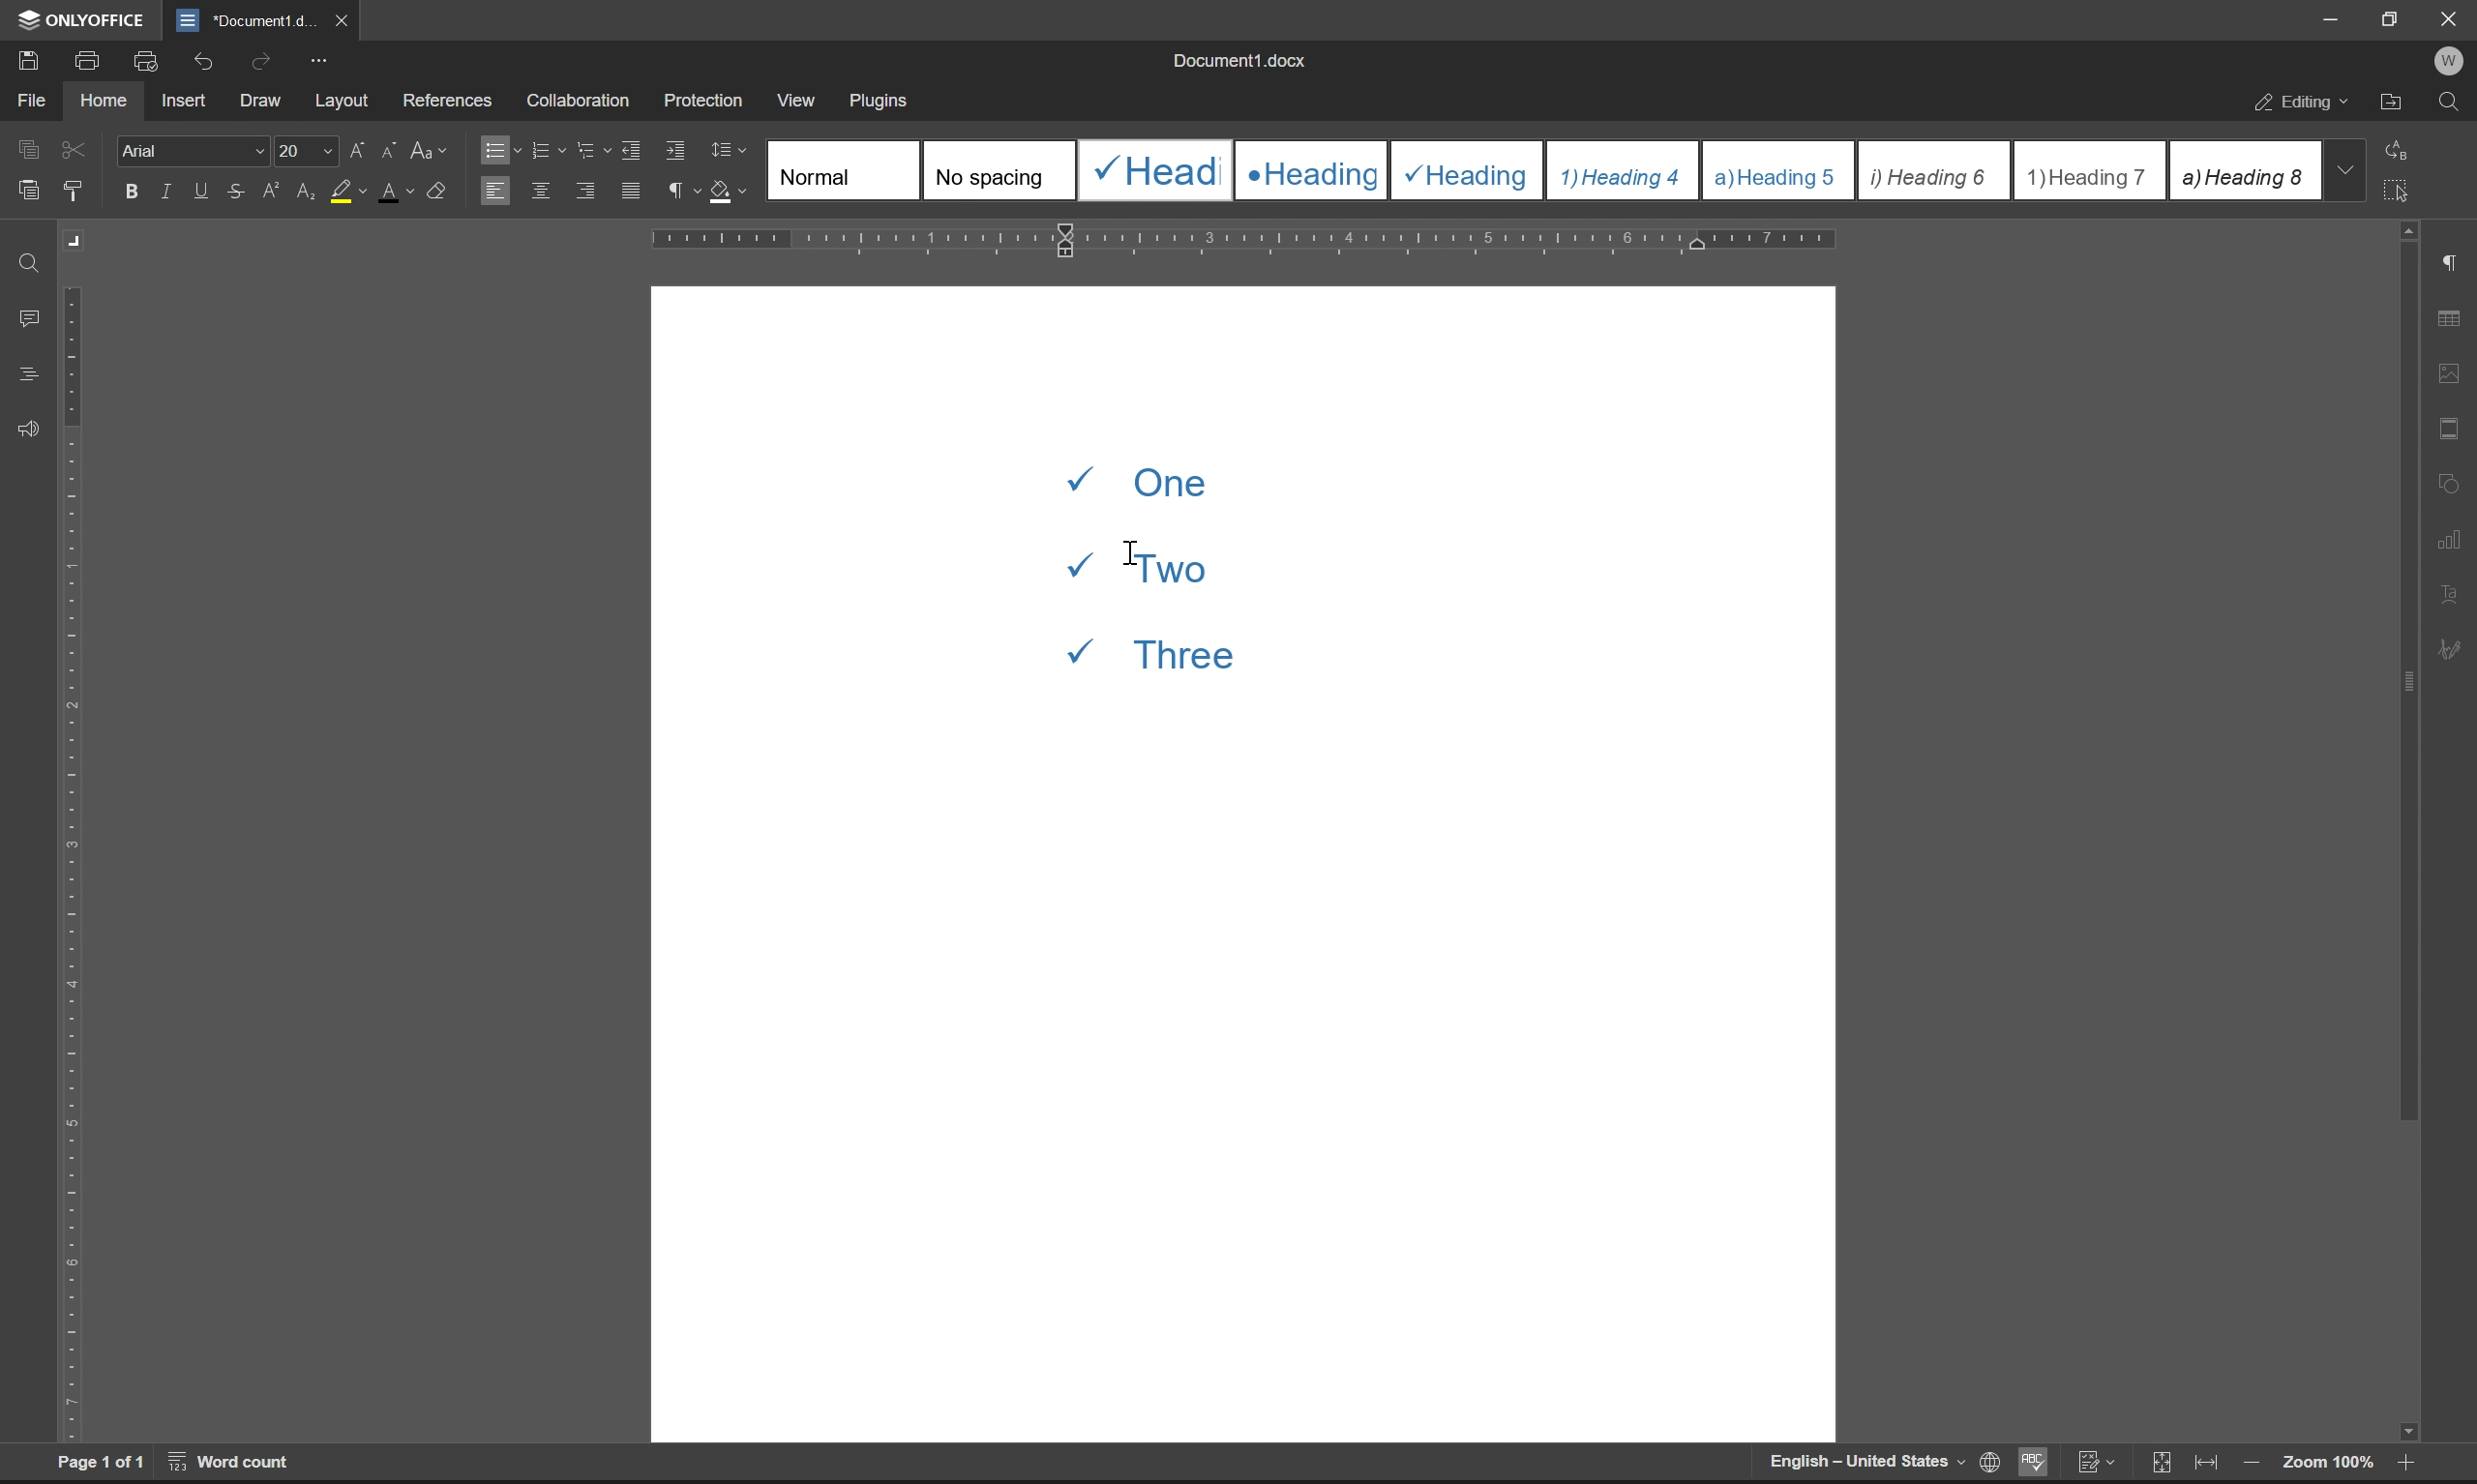 Image resolution: width=2477 pixels, height=1484 pixels. Describe the element at coordinates (2403, 148) in the screenshot. I see `replace` at that location.